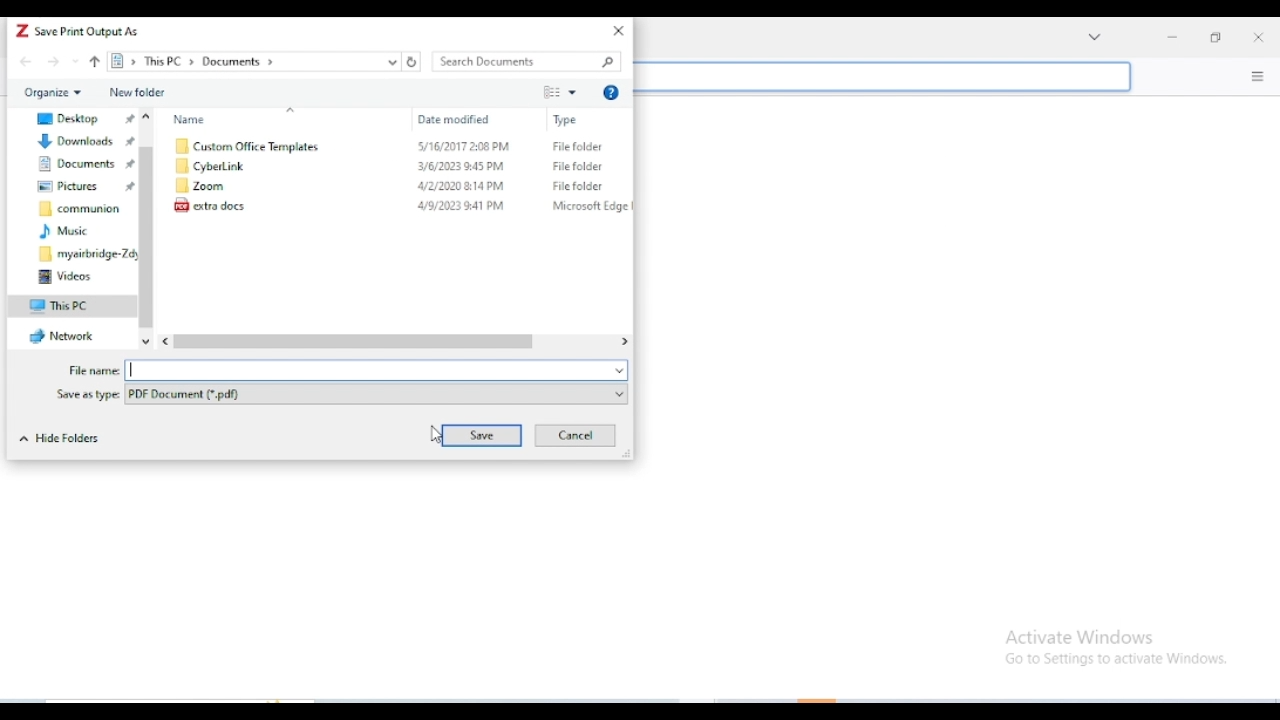 The width and height of the screenshot is (1280, 720). Describe the element at coordinates (481, 435) in the screenshot. I see `save` at that location.